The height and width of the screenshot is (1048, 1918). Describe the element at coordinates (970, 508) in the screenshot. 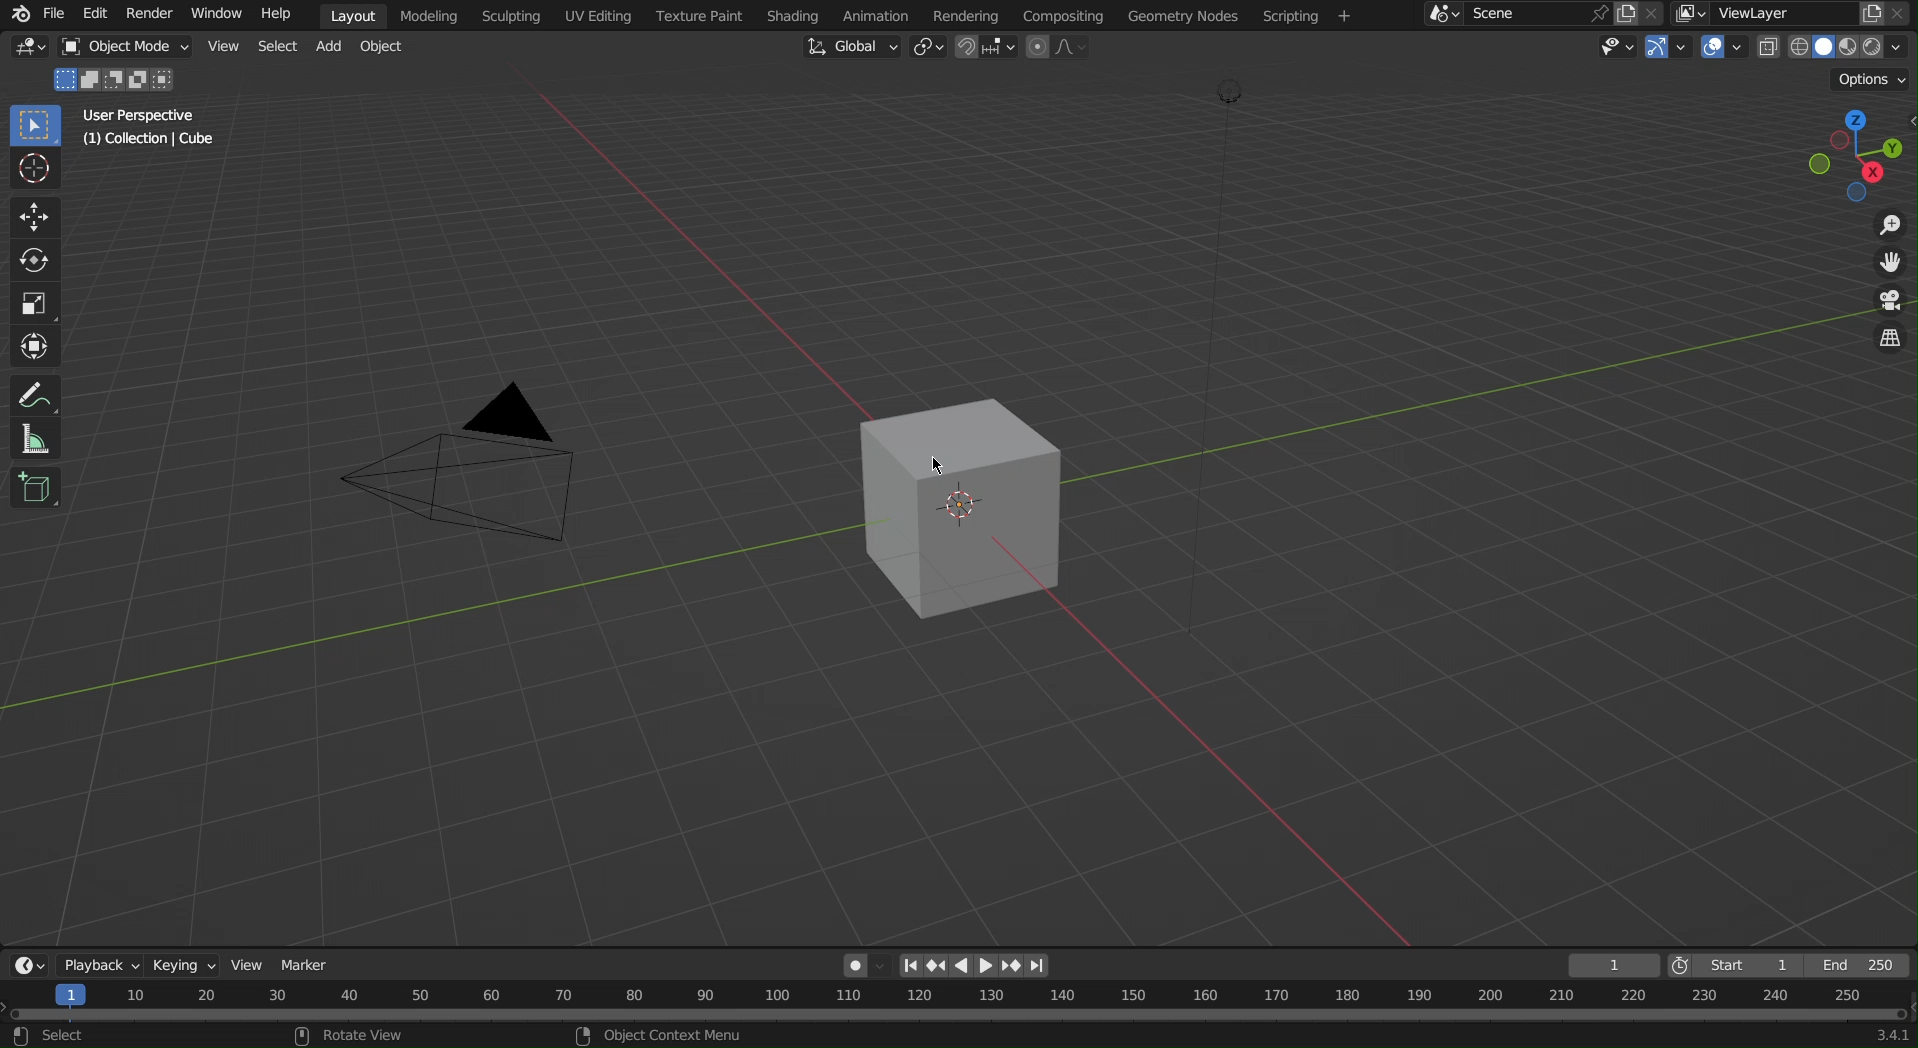

I see `Cube` at that location.